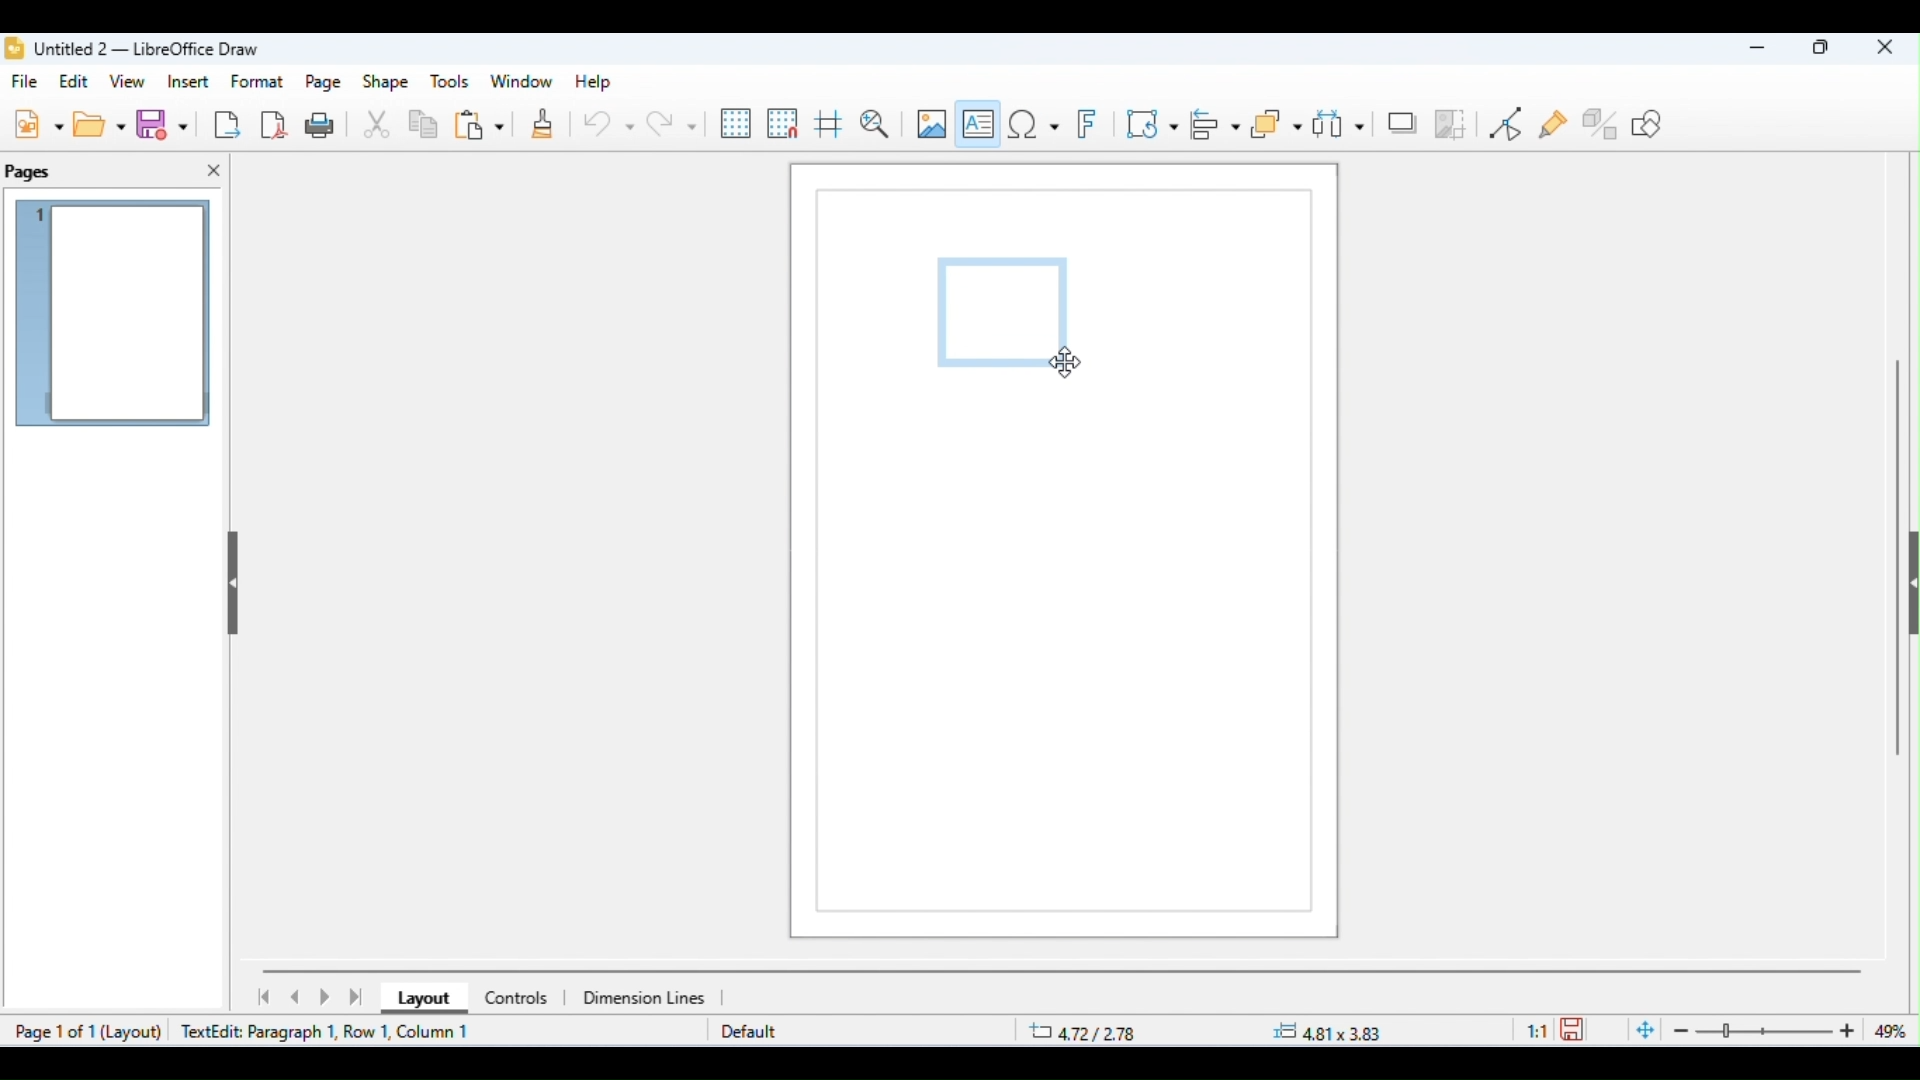 Image resolution: width=1920 pixels, height=1080 pixels. I want to click on maximize, so click(1822, 50).